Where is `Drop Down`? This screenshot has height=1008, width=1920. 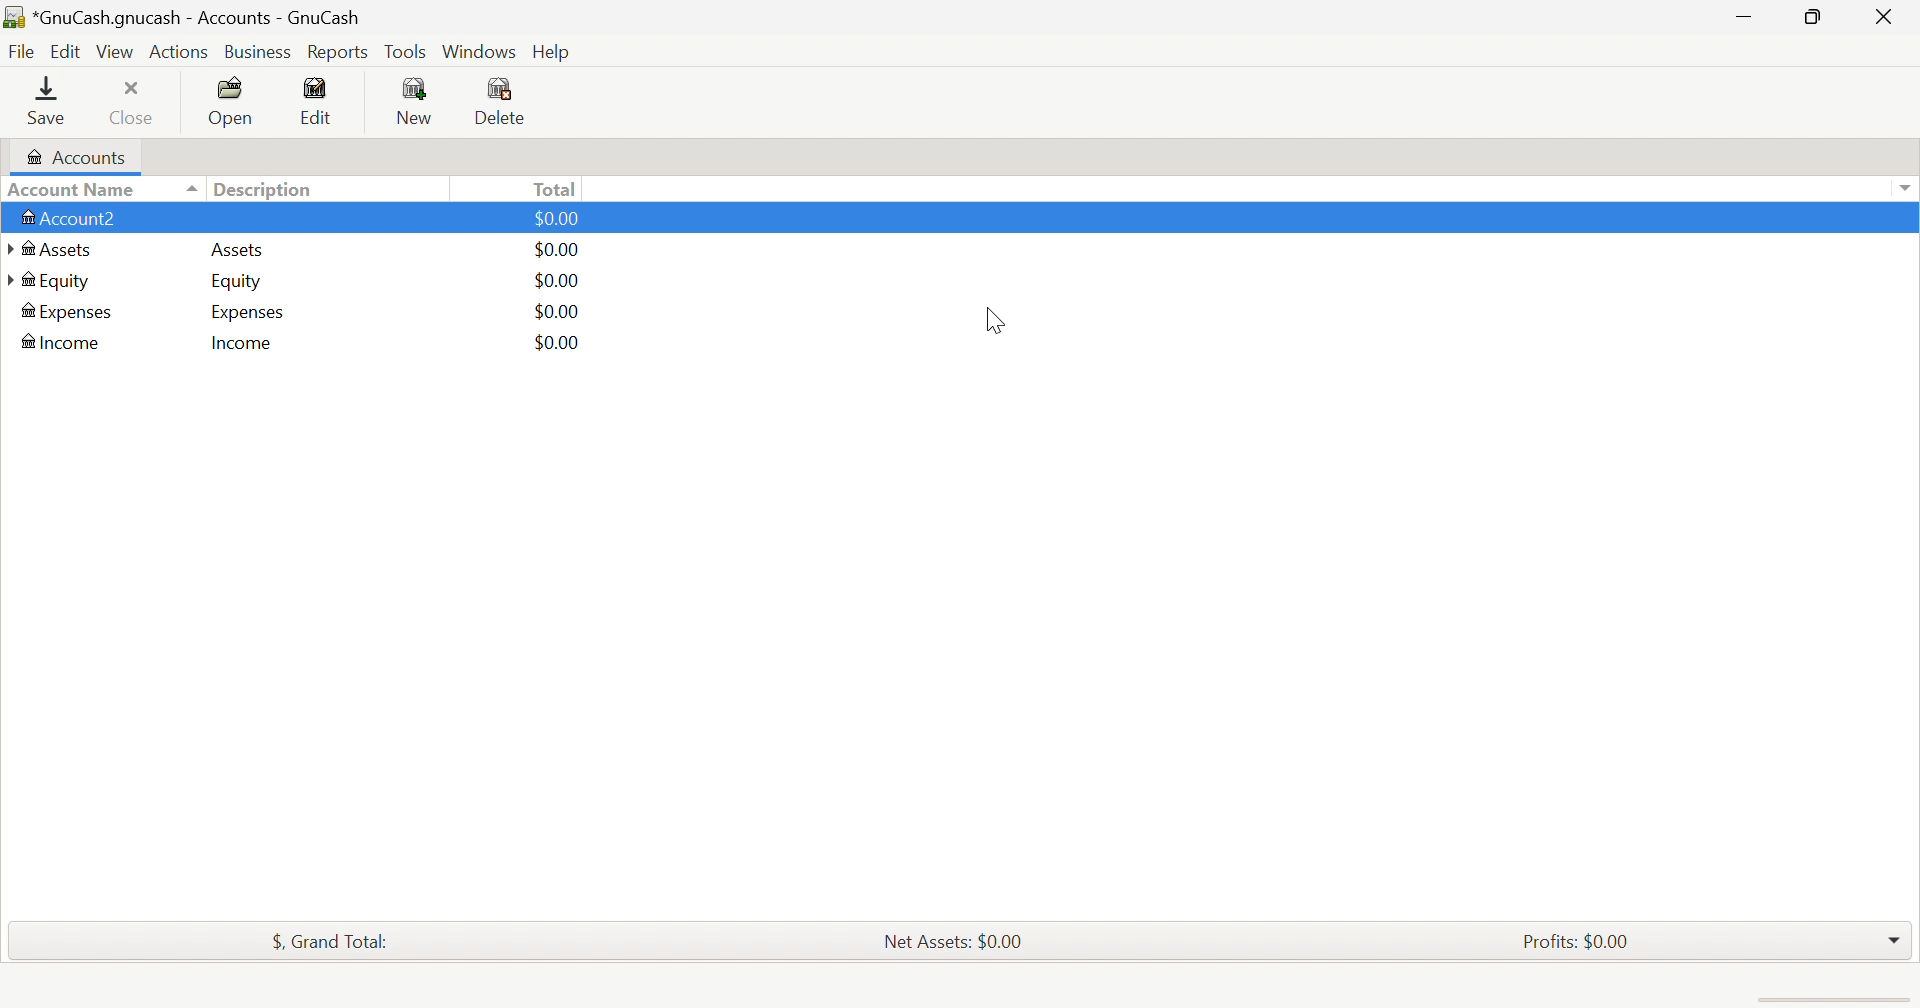
Drop Down is located at coordinates (1909, 191).